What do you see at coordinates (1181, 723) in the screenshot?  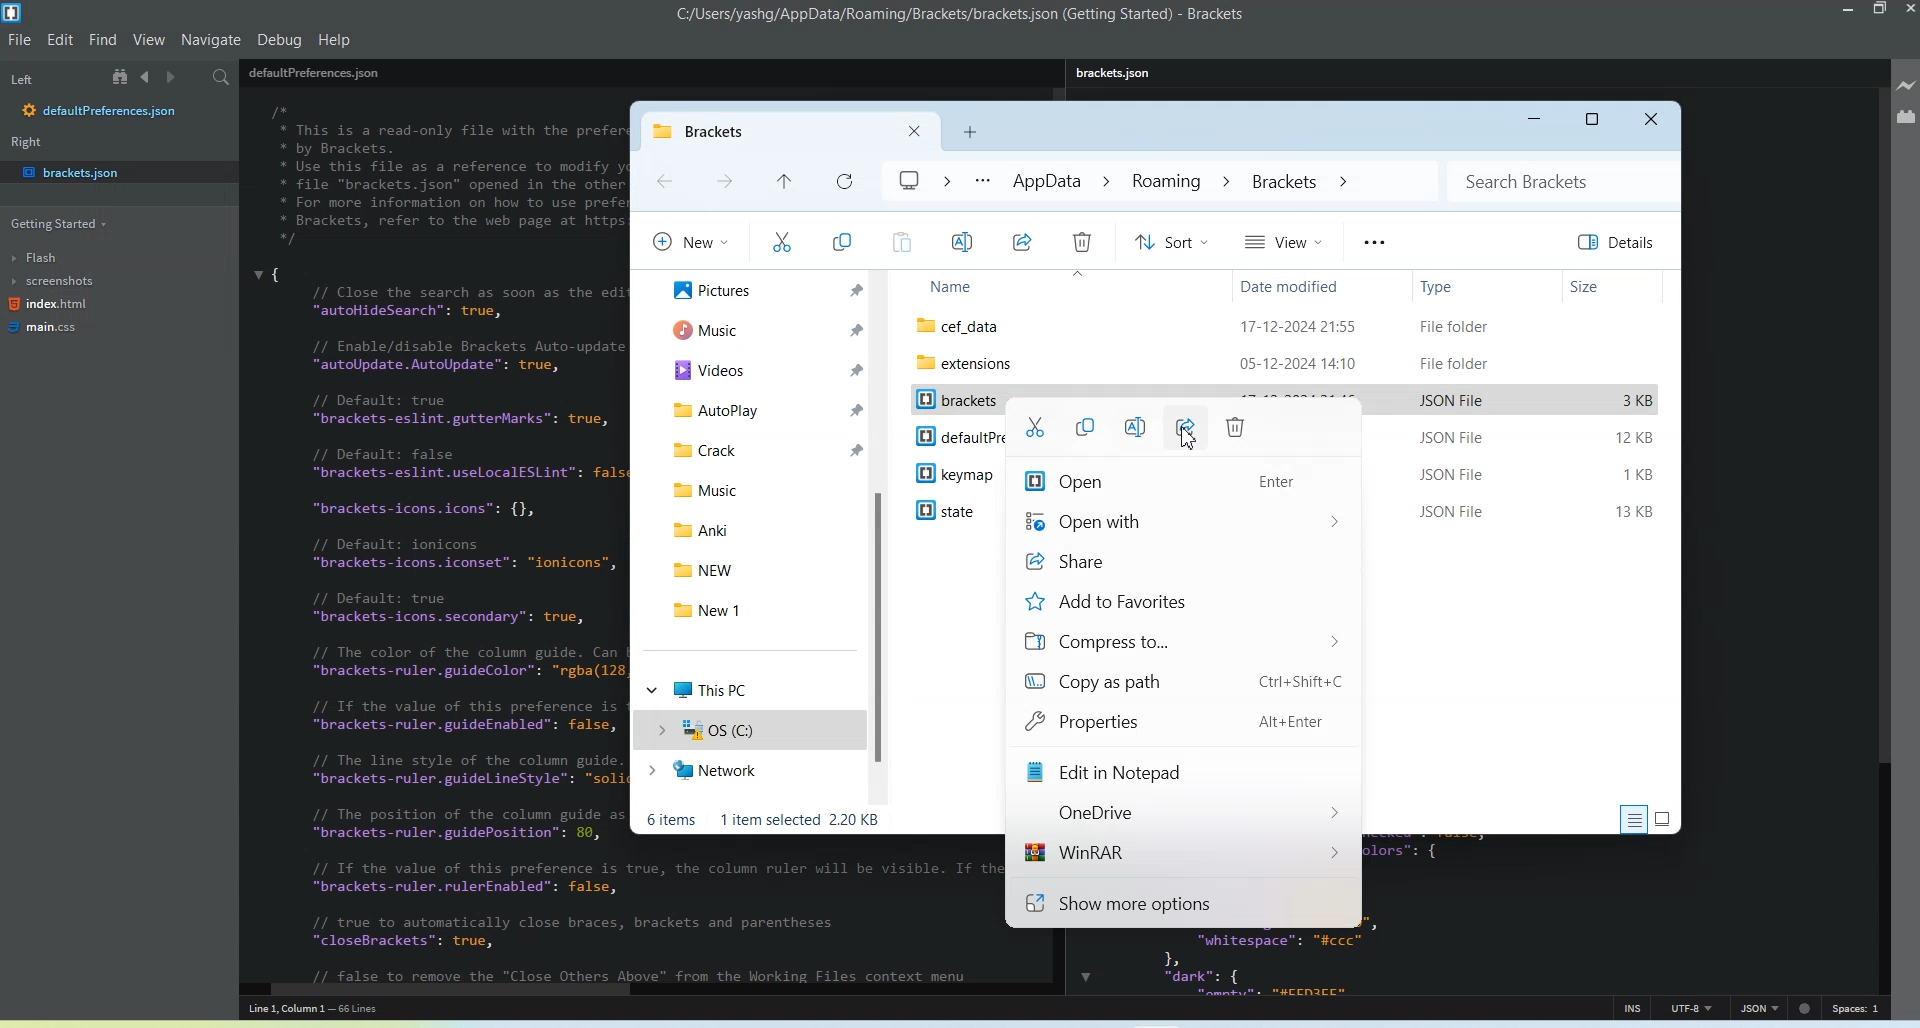 I see `Properties` at bounding box center [1181, 723].